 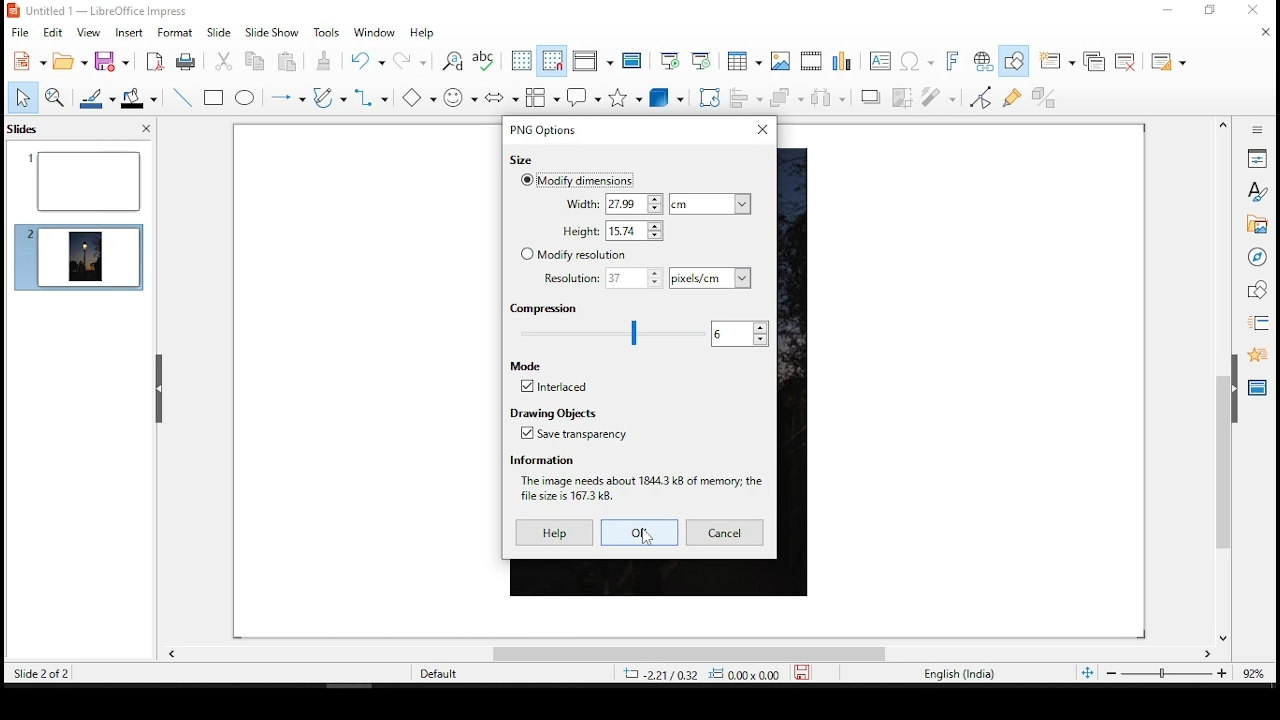 What do you see at coordinates (529, 366) in the screenshot?
I see `mode` at bounding box center [529, 366].